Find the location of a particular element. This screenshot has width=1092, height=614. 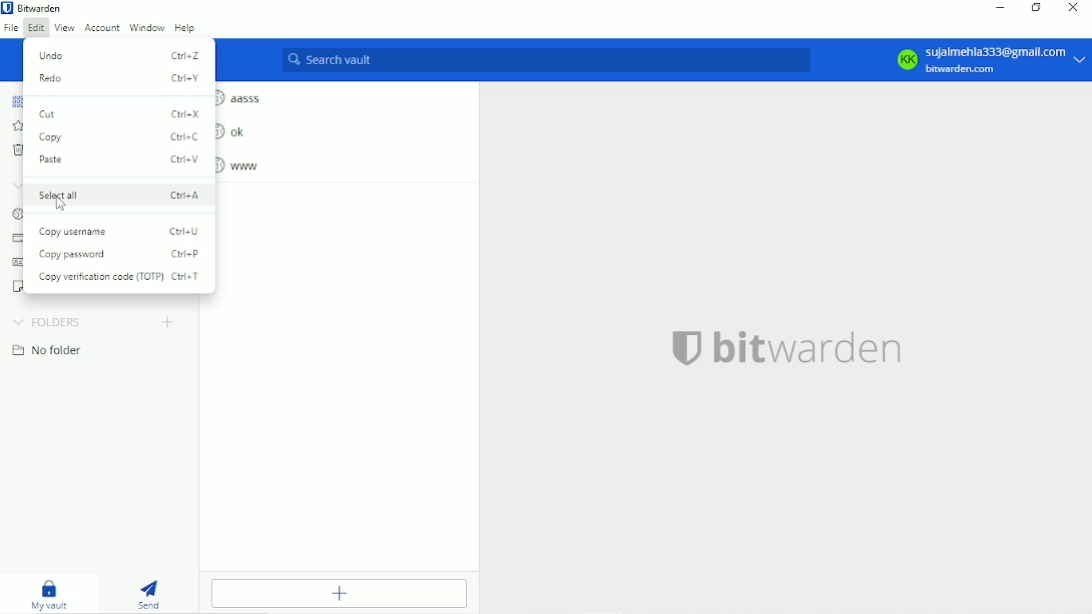

Close is located at coordinates (1074, 9).